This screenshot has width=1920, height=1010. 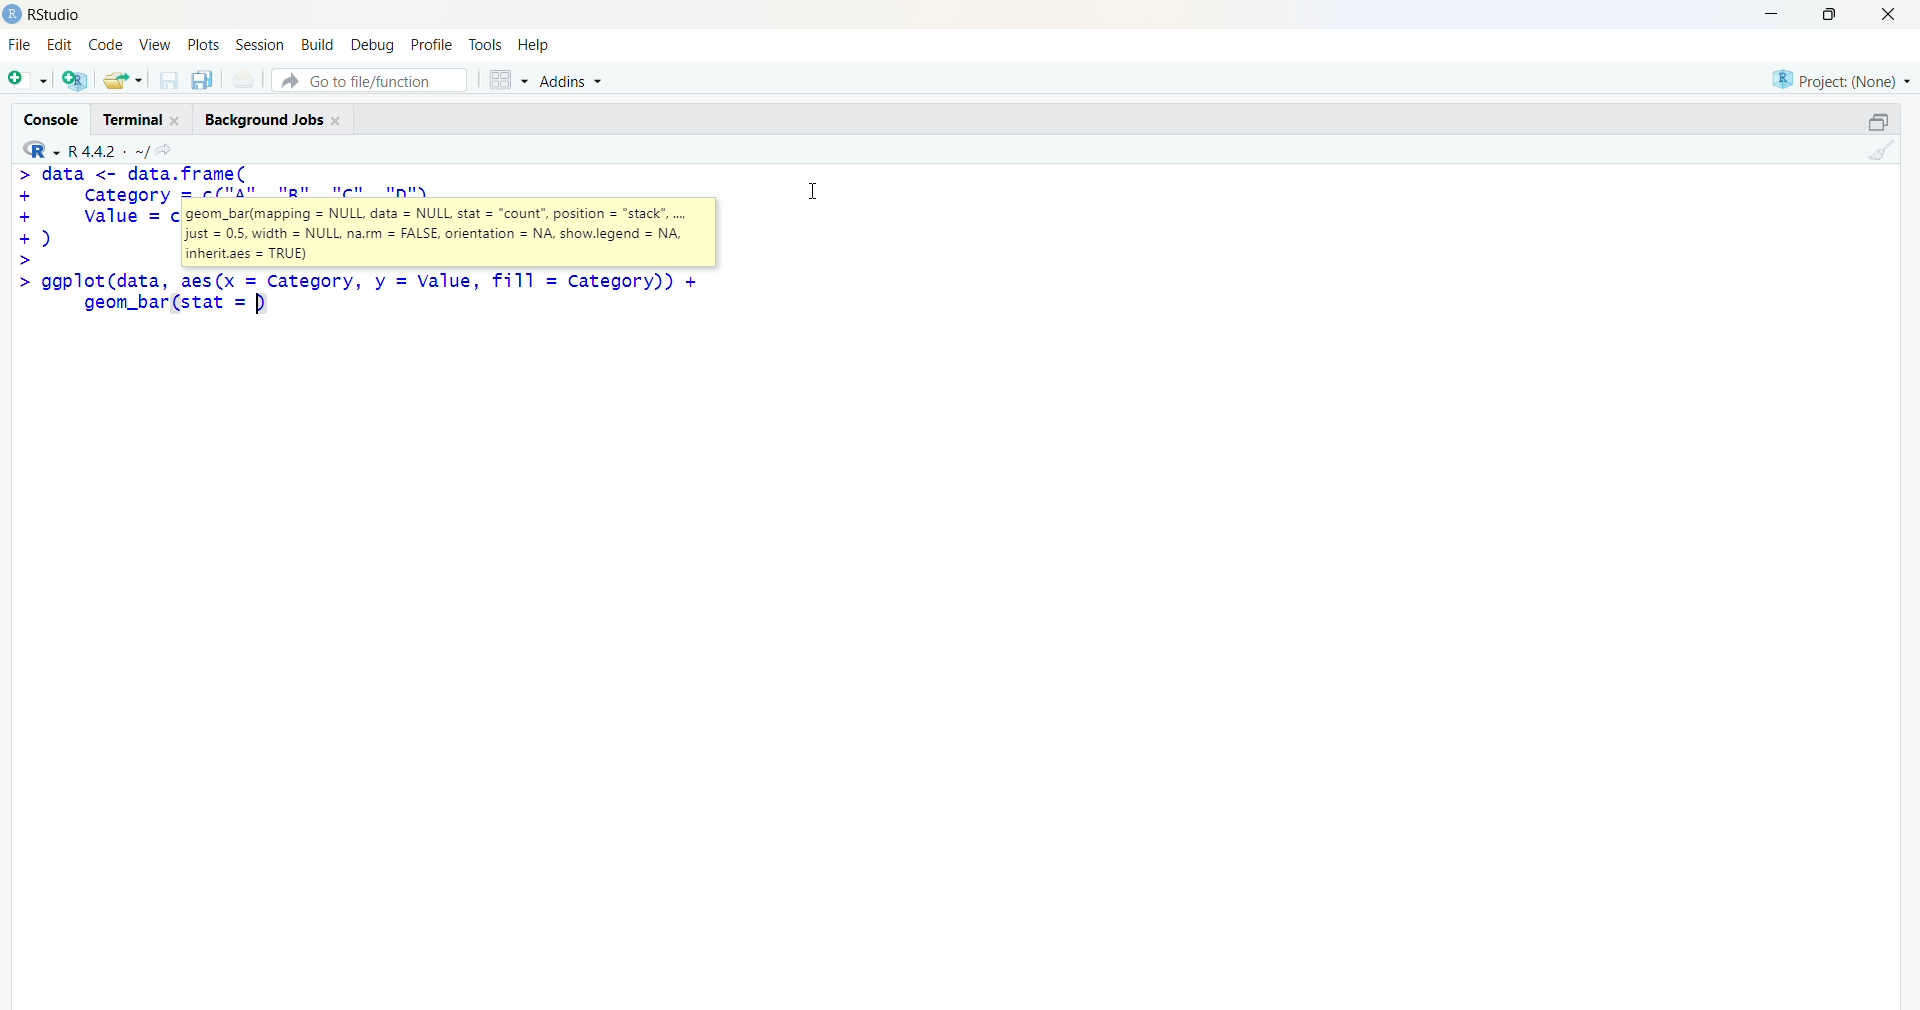 What do you see at coordinates (105, 45) in the screenshot?
I see `code` at bounding box center [105, 45].